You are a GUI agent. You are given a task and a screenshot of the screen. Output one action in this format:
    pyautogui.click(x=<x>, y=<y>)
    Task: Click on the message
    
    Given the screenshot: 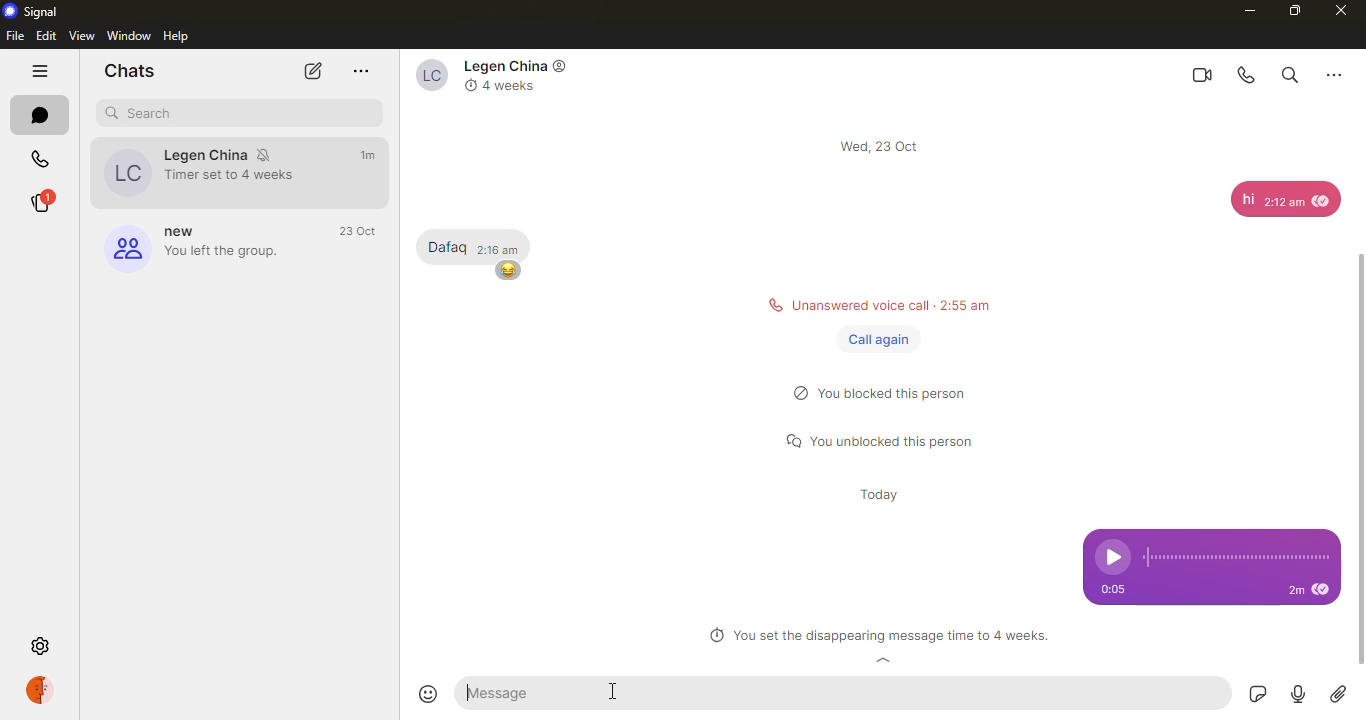 What is the action you would take?
    pyautogui.click(x=521, y=693)
    